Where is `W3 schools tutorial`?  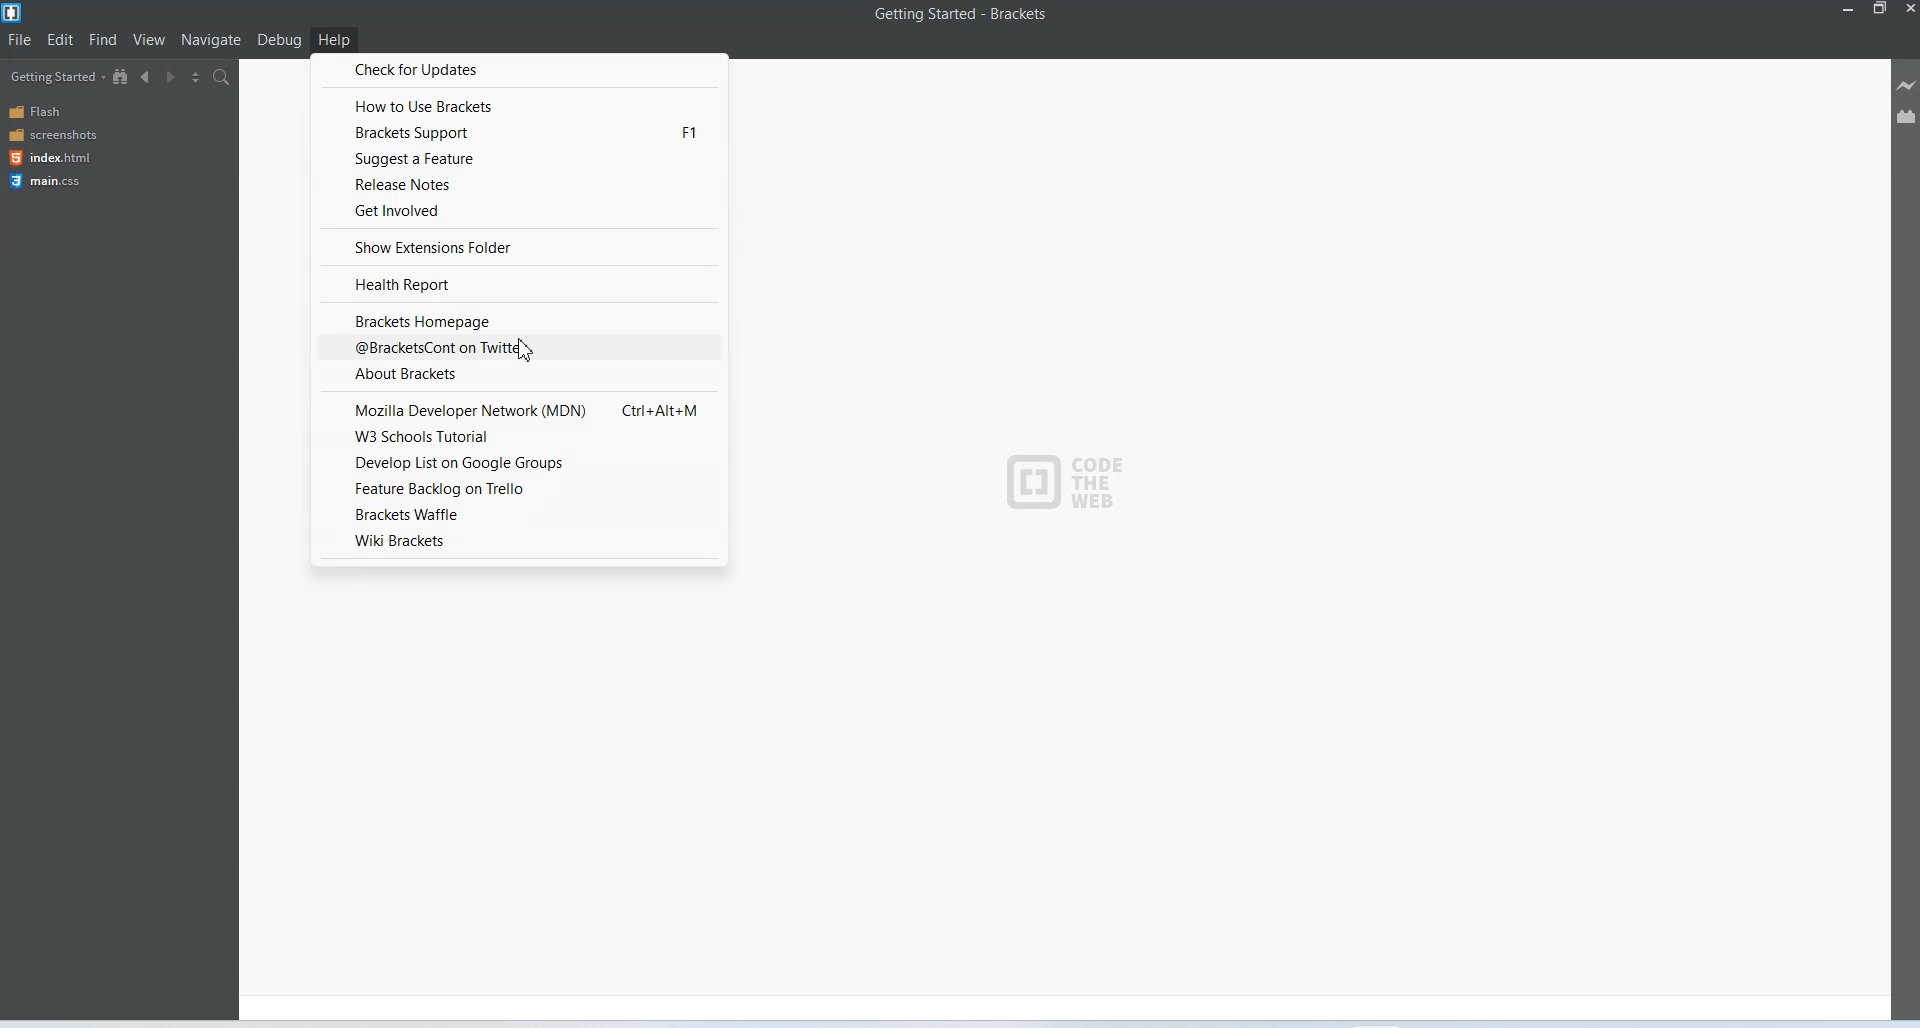 W3 schools tutorial is located at coordinates (519, 438).